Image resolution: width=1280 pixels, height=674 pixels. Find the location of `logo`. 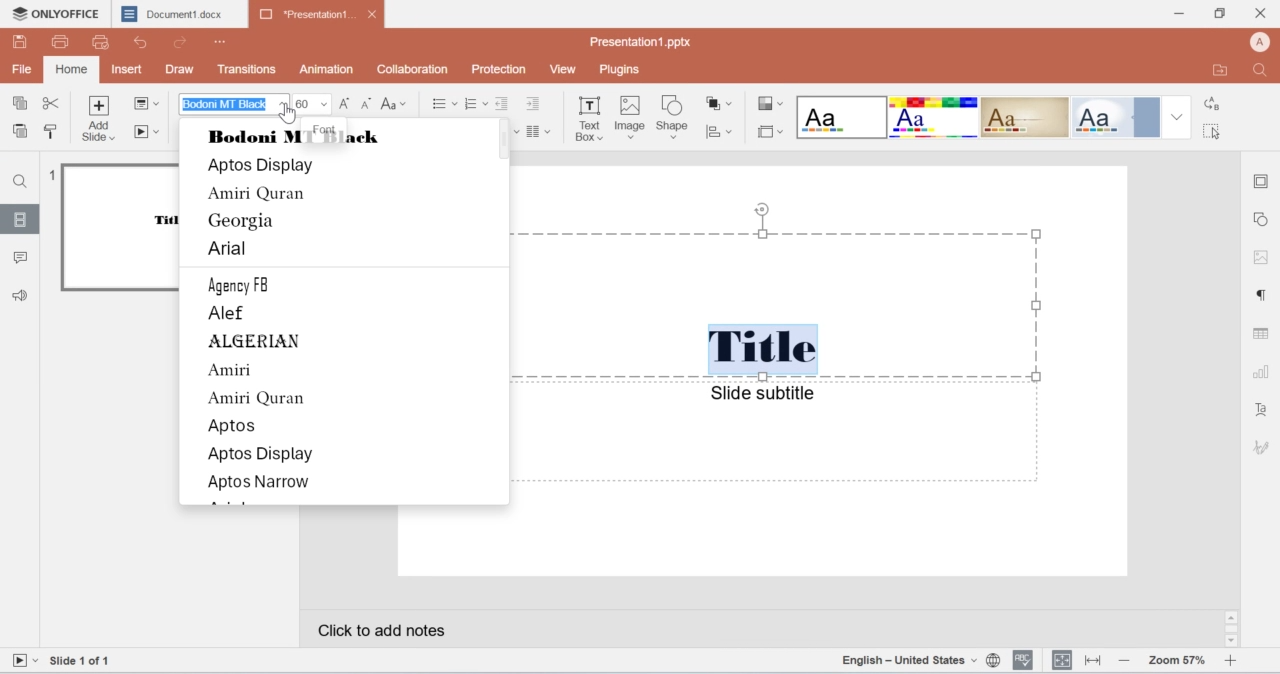

logo is located at coordinates (54, 13).